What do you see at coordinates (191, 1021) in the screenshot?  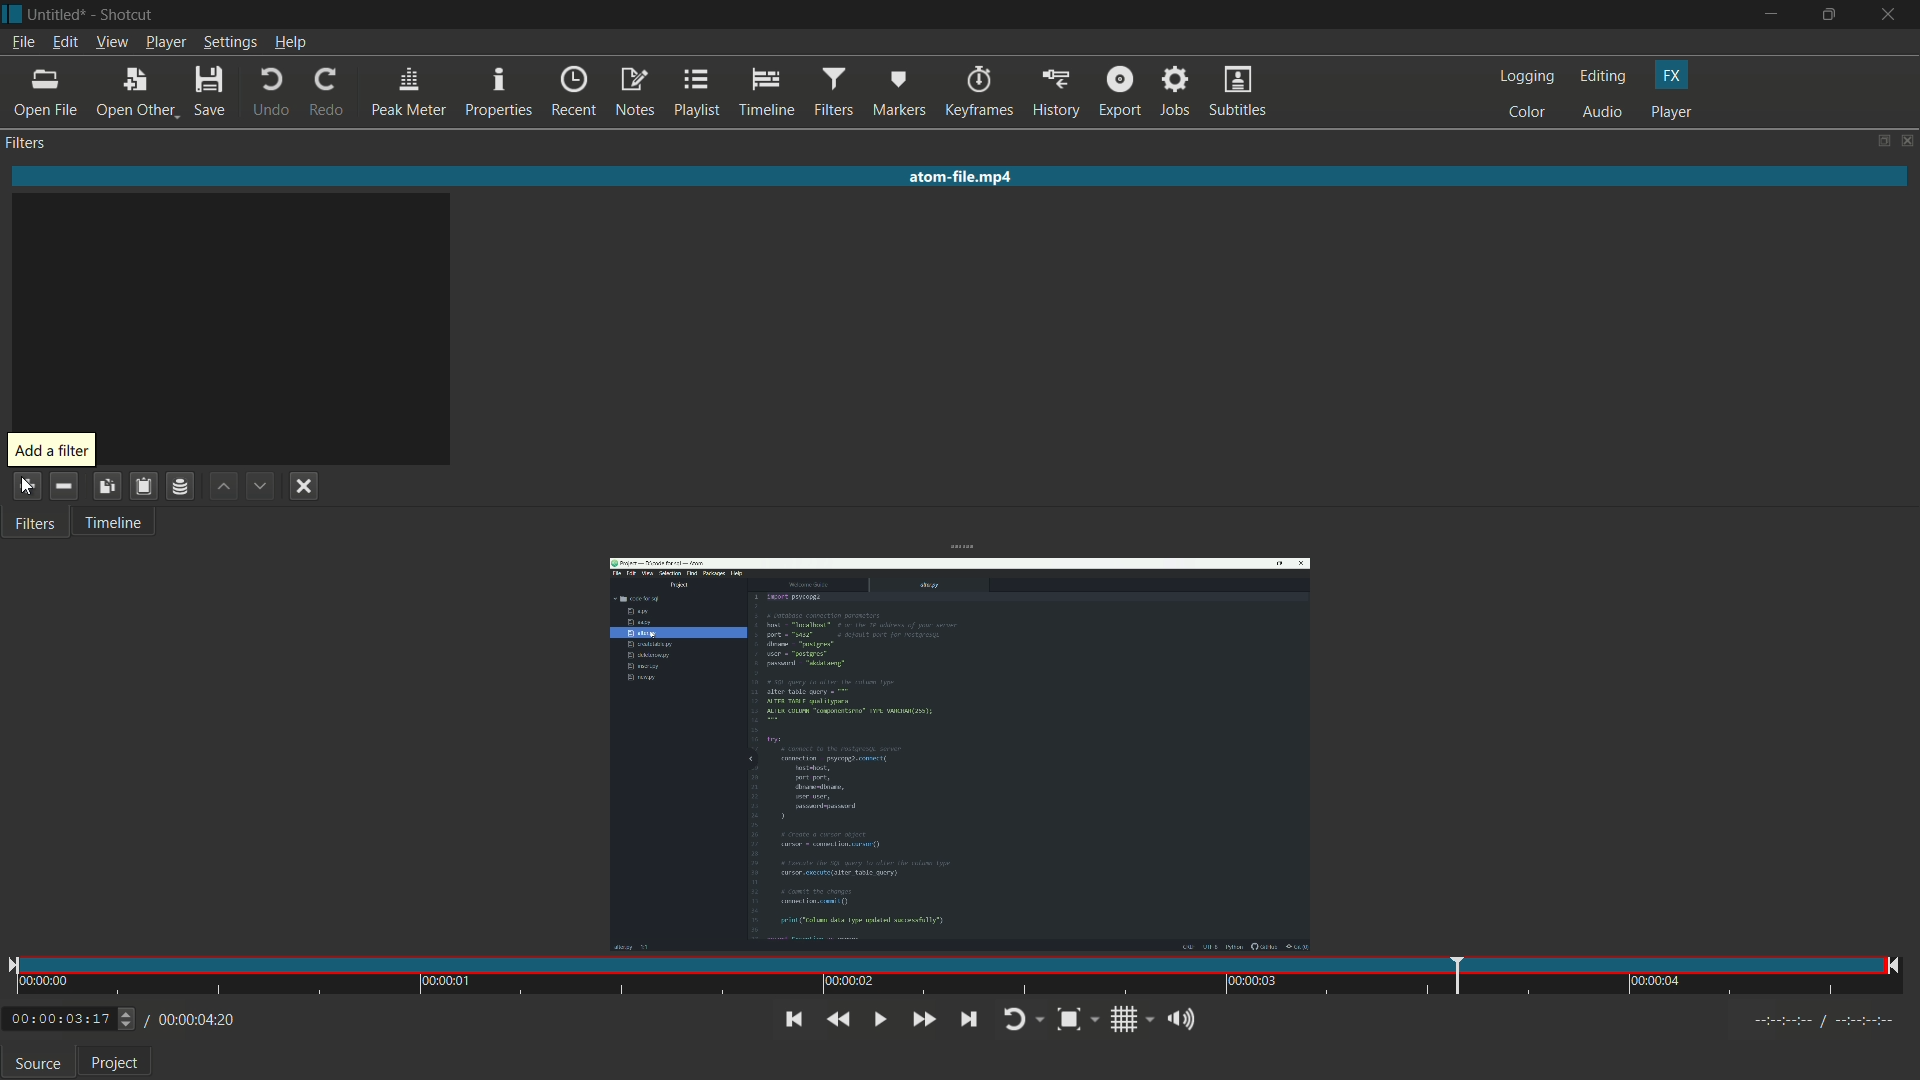 I see `00:00:04:20` at bounding box center [191, 1021].